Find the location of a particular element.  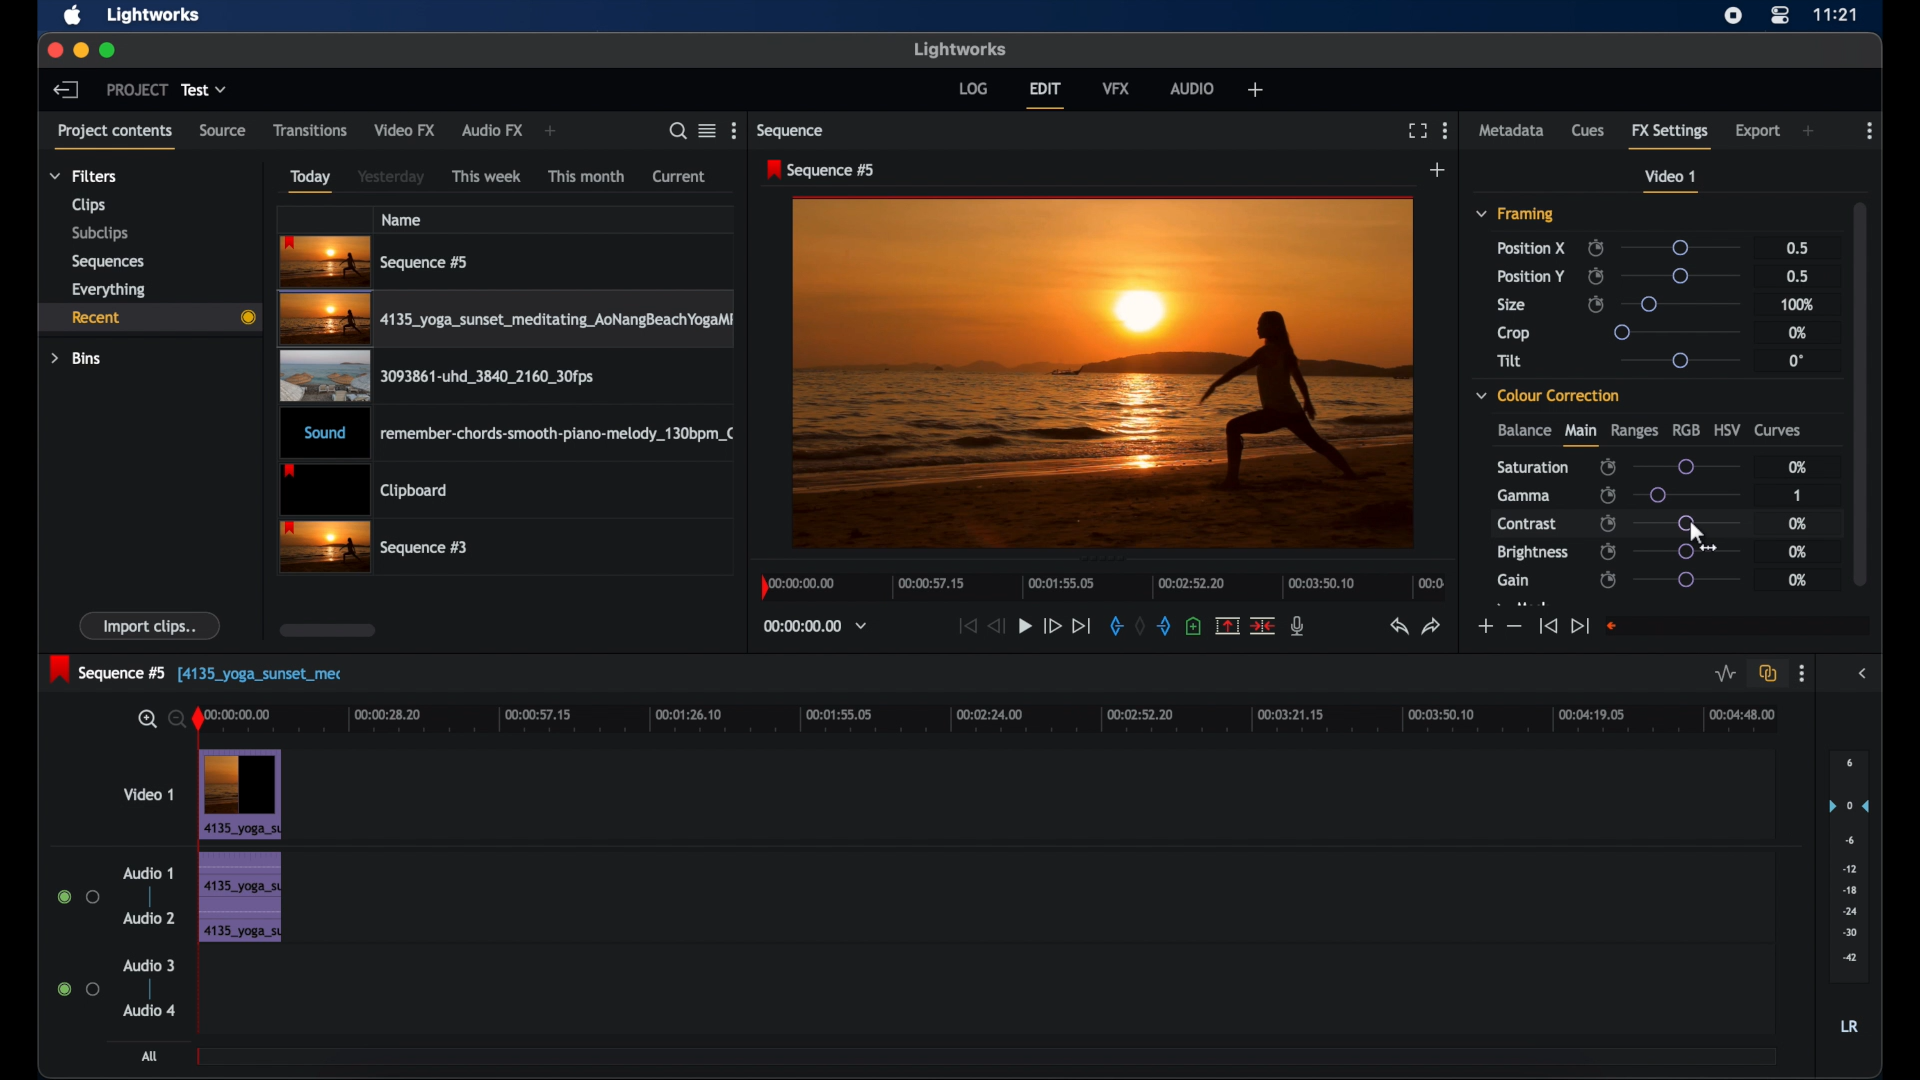

edit is located at coordinates (1045, 95).